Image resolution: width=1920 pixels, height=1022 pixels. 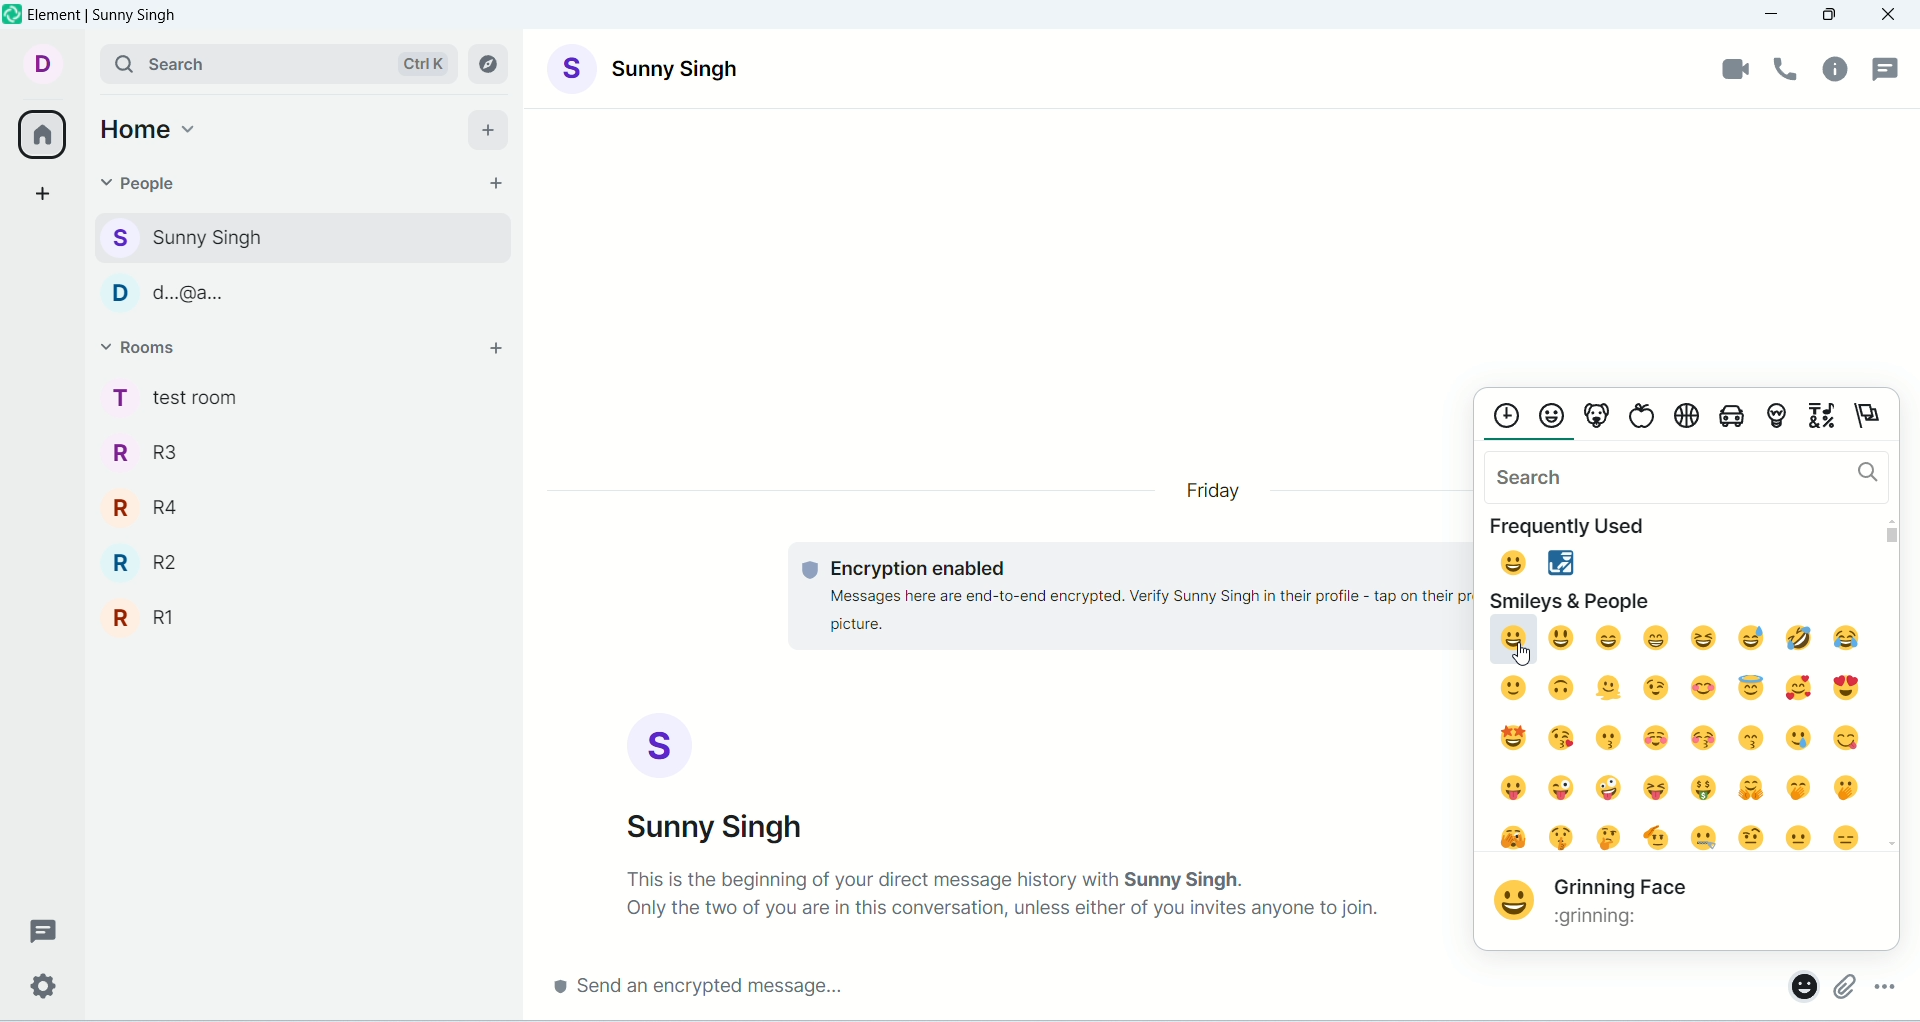 What do you see at coordinates (39, 989) in the screenshot?
I see `settings` at bounding box center [39, 989].